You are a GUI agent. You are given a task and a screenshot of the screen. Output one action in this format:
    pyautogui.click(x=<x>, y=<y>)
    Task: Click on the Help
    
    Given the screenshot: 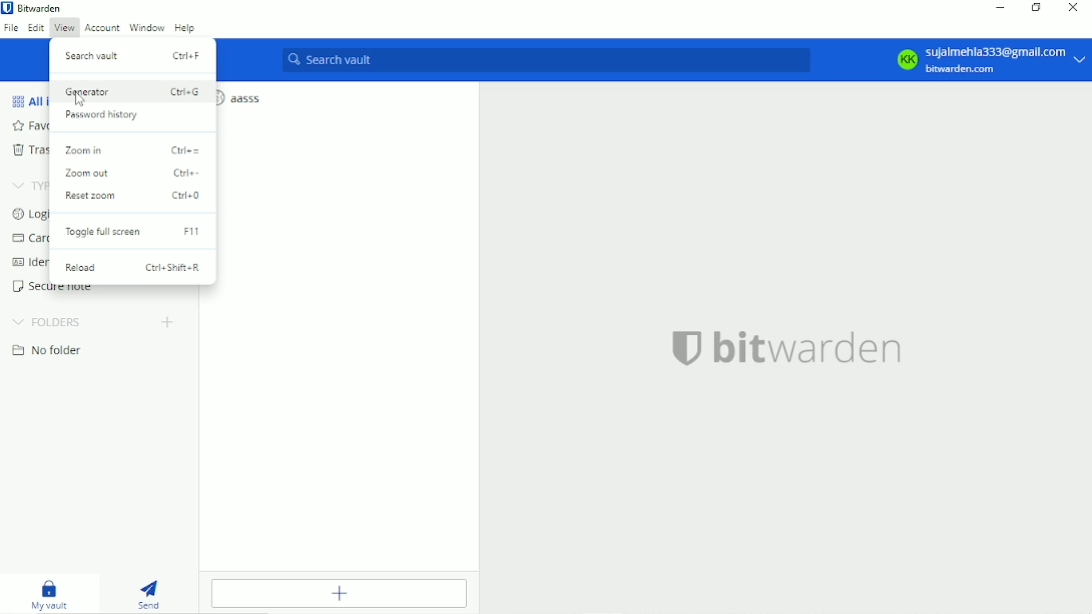 What is the action you would take?
    pyautogui.click(x=187, y=29)
    